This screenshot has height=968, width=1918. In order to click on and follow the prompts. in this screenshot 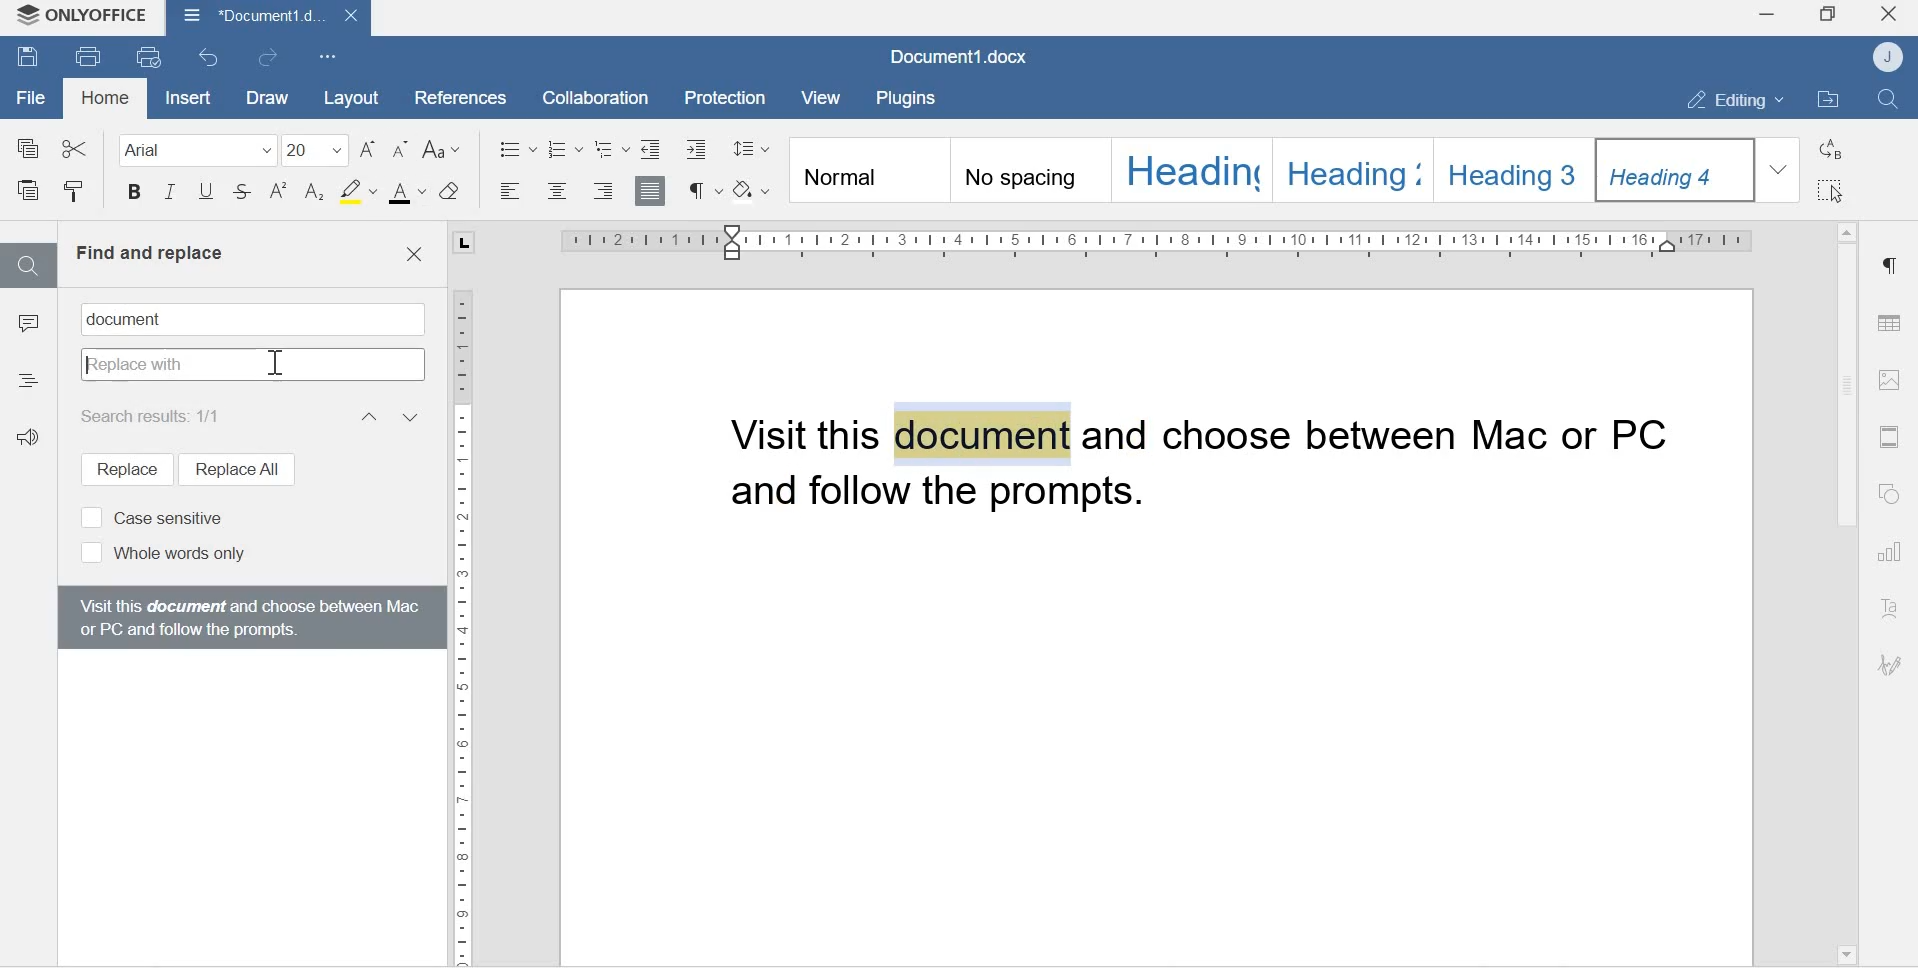, I will do `click(958, 499)`.